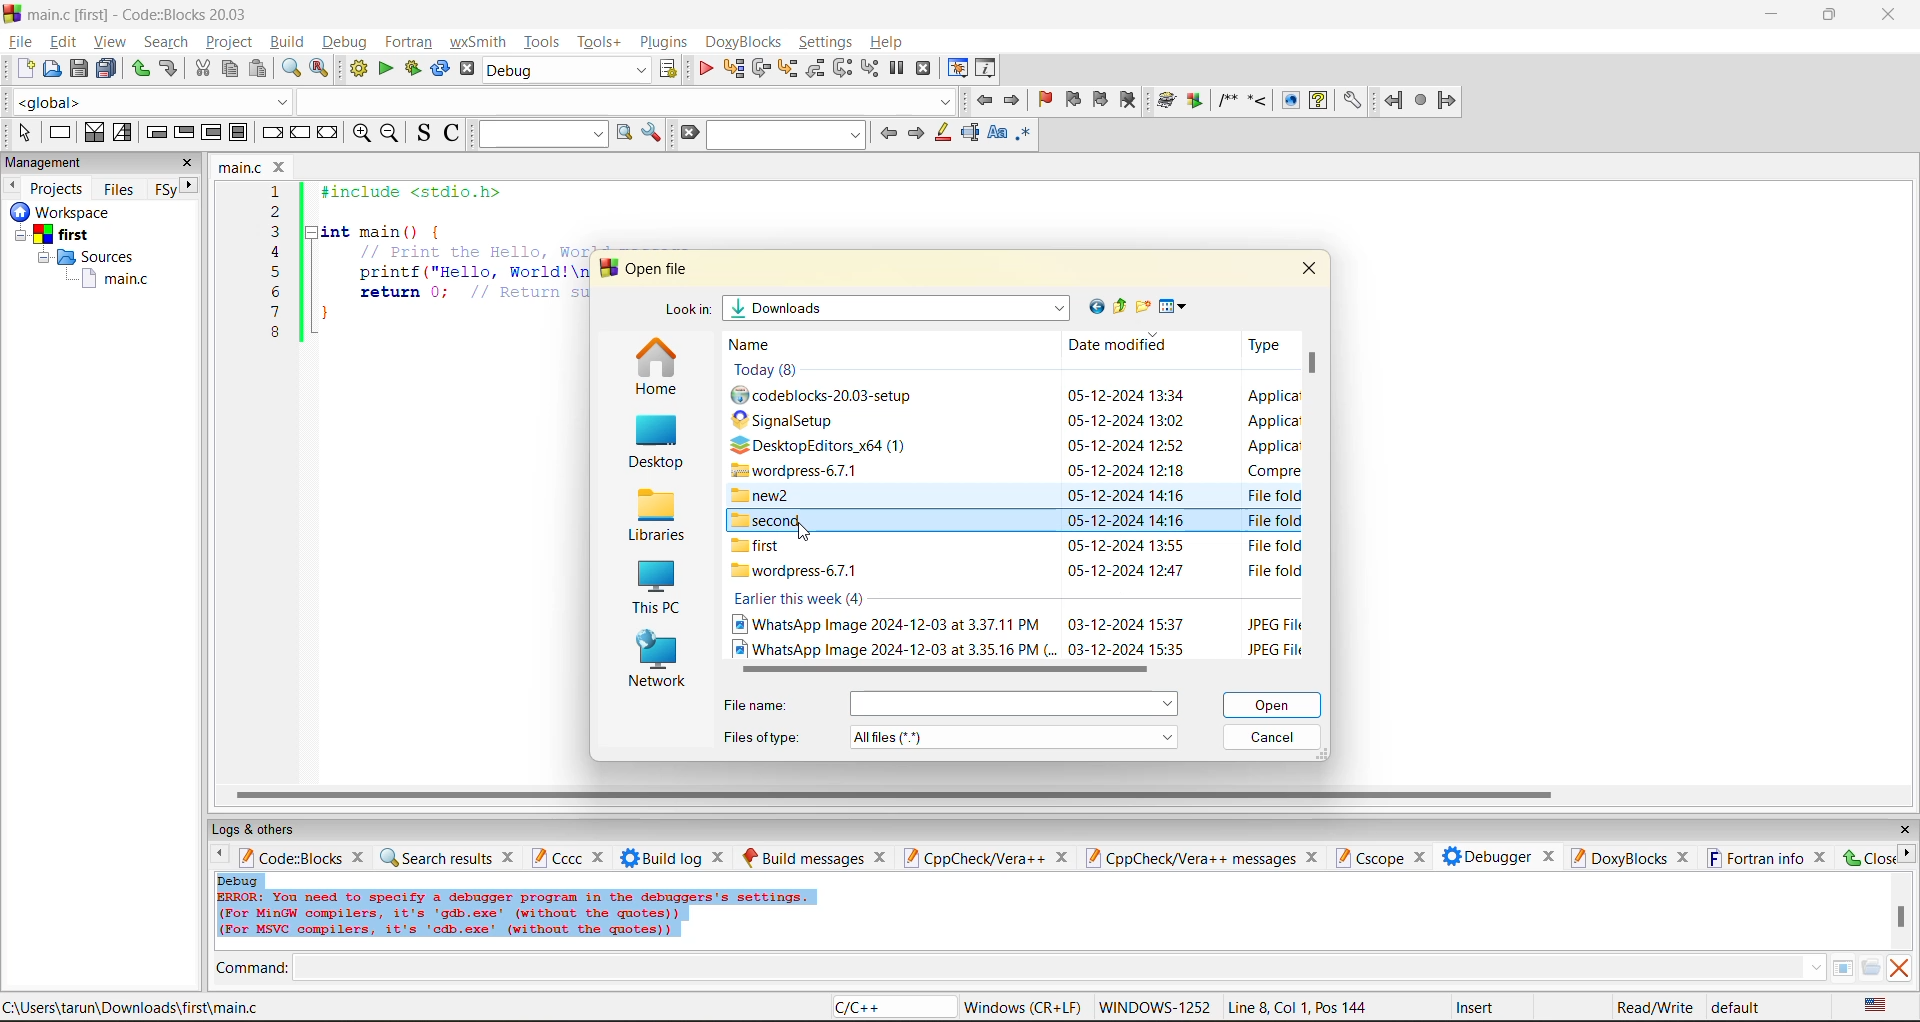 This screenshot has height=1022, width=1920. I want to click on use regex, so click(1023, 137).